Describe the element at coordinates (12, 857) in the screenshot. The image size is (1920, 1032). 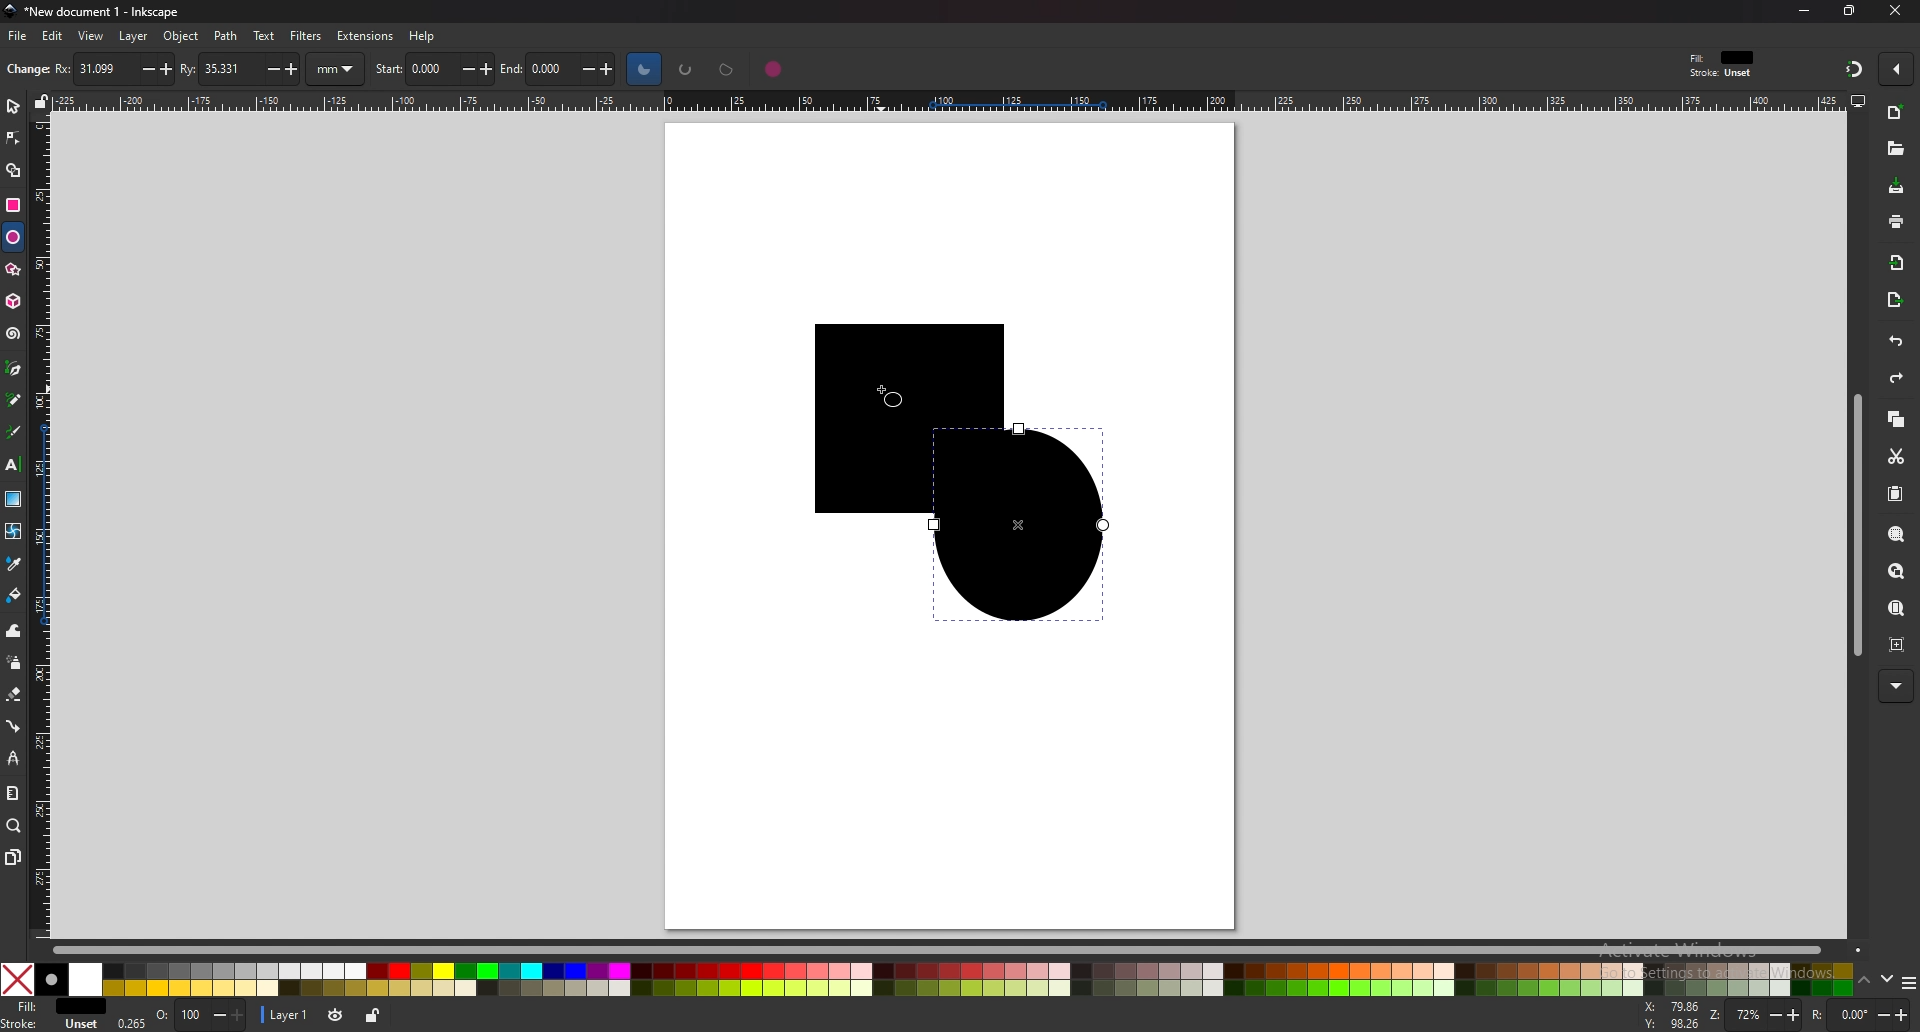
I see `pages` at that location.